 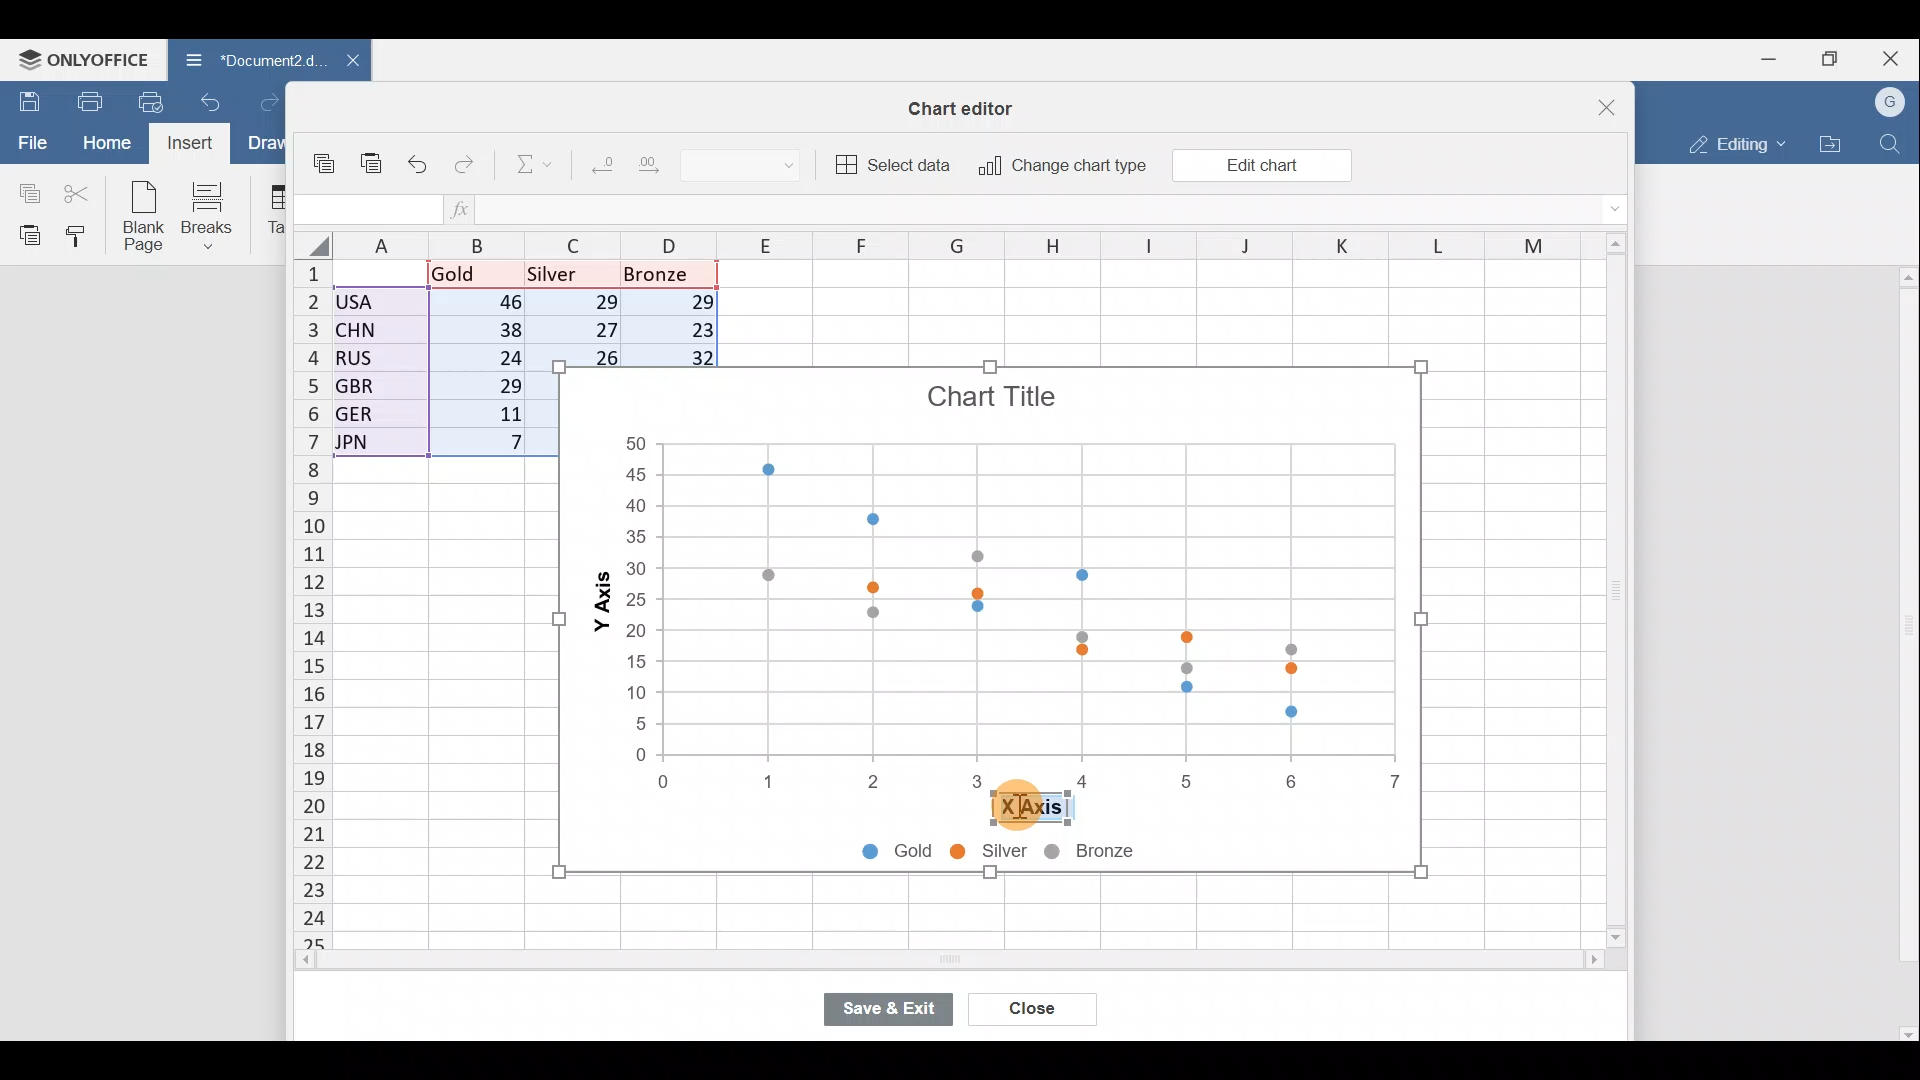 What do you see at coordinates (217, 214) in the screenshot?
I see `Breaks` at bounding box center [217, 214].